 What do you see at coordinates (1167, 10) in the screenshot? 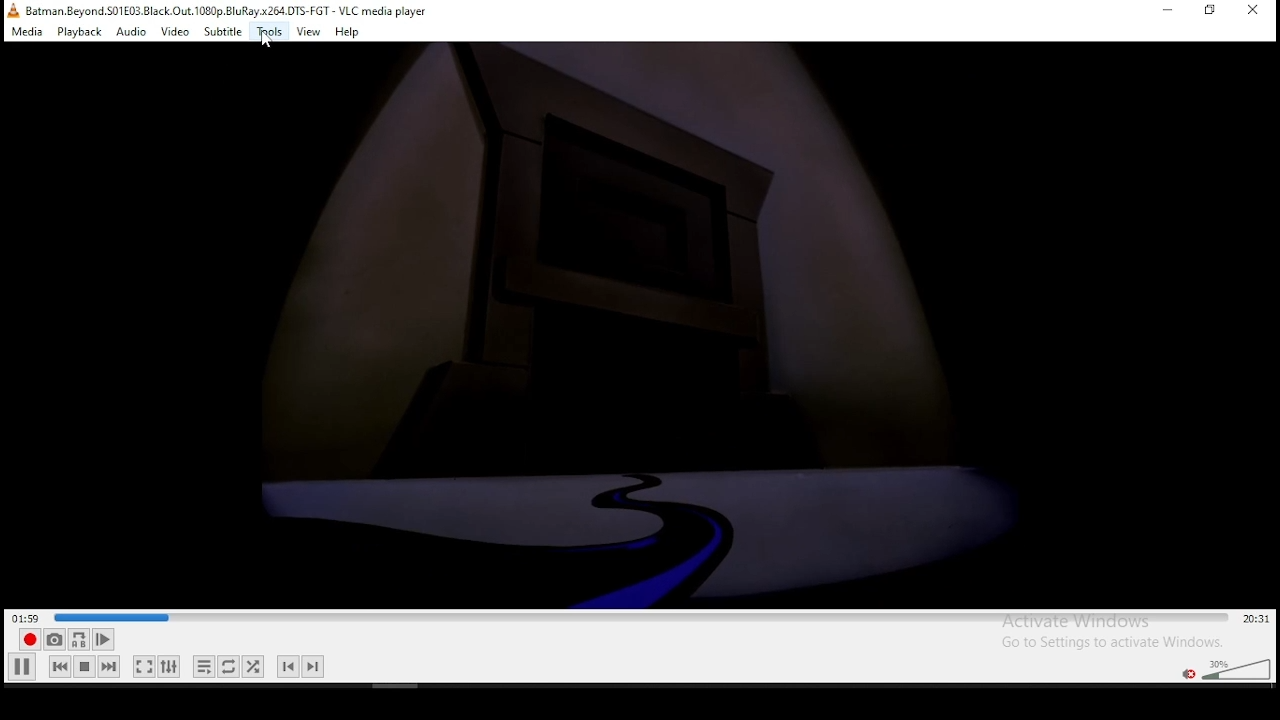
I see `minimize` at bounding box center [1167, 10].